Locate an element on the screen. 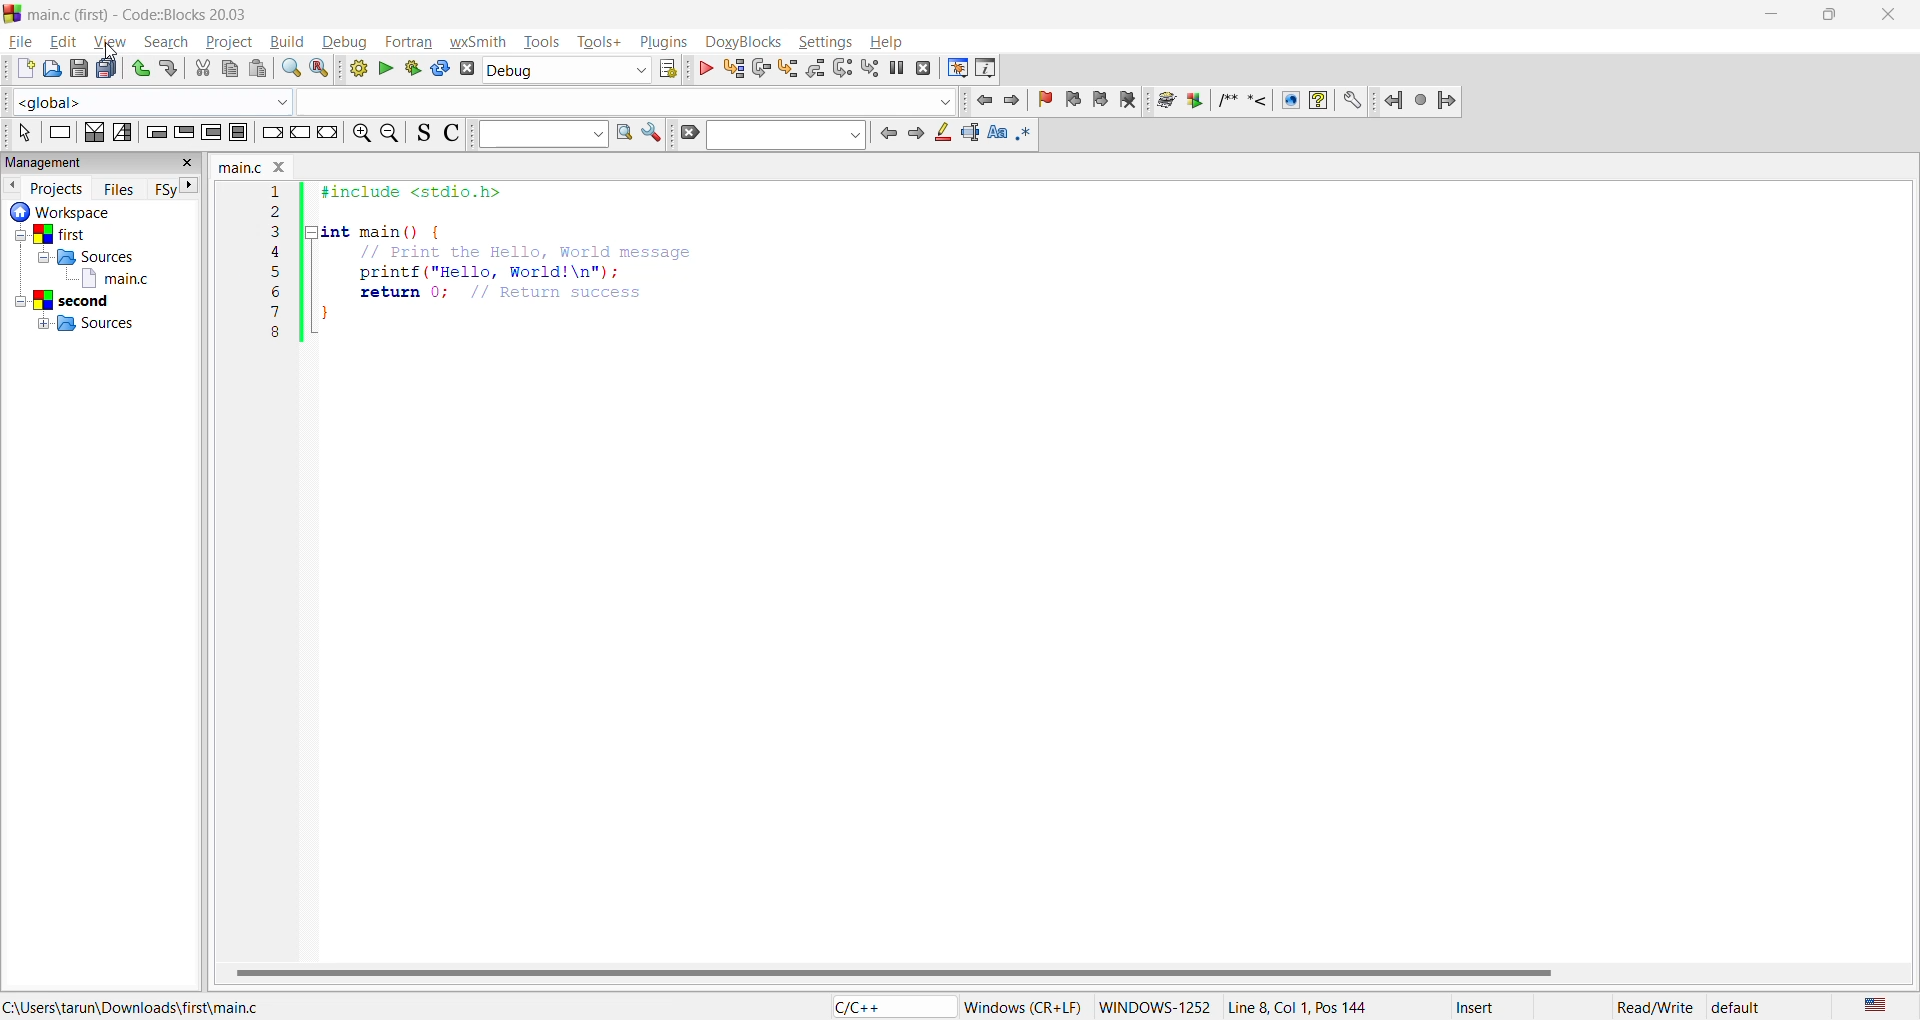 This screenshot has height=1020, width=1920. second is located at coordinates (66, 299).